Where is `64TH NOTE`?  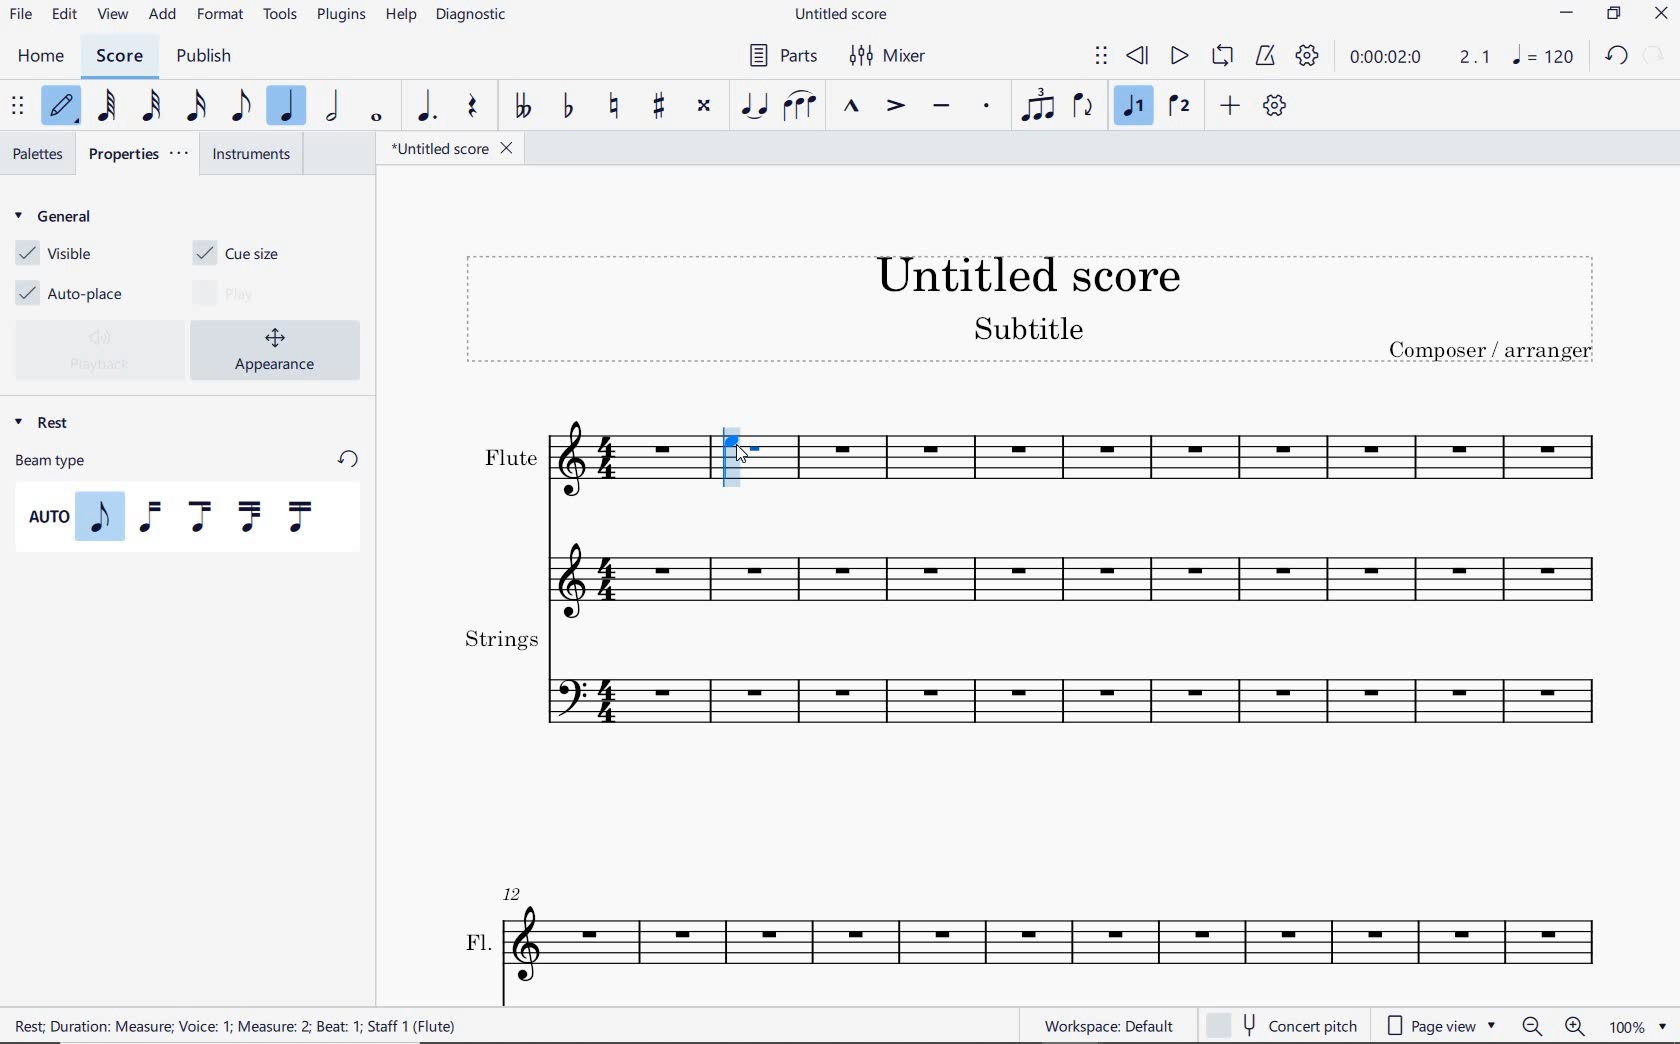 64TH NOTE is located at coordinates (108, 106).